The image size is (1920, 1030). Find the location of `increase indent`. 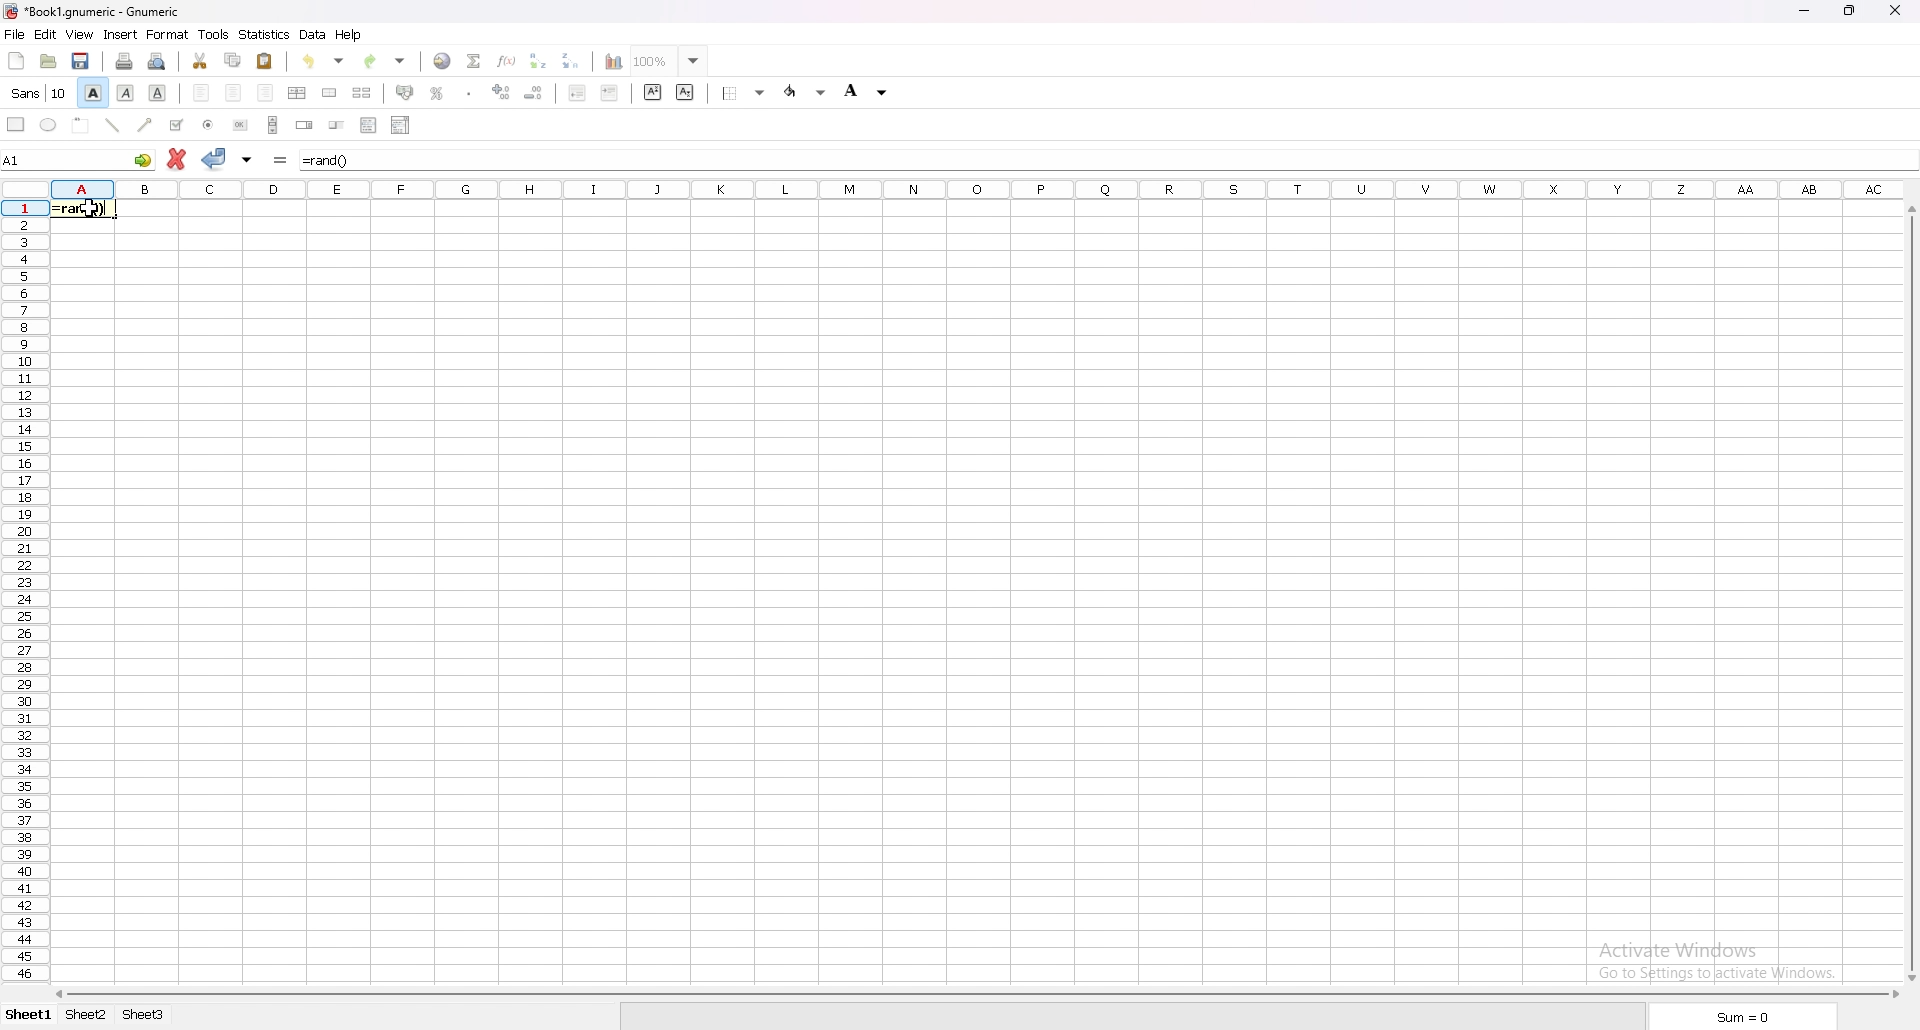

increase indent is located at coordinates (610, 92).